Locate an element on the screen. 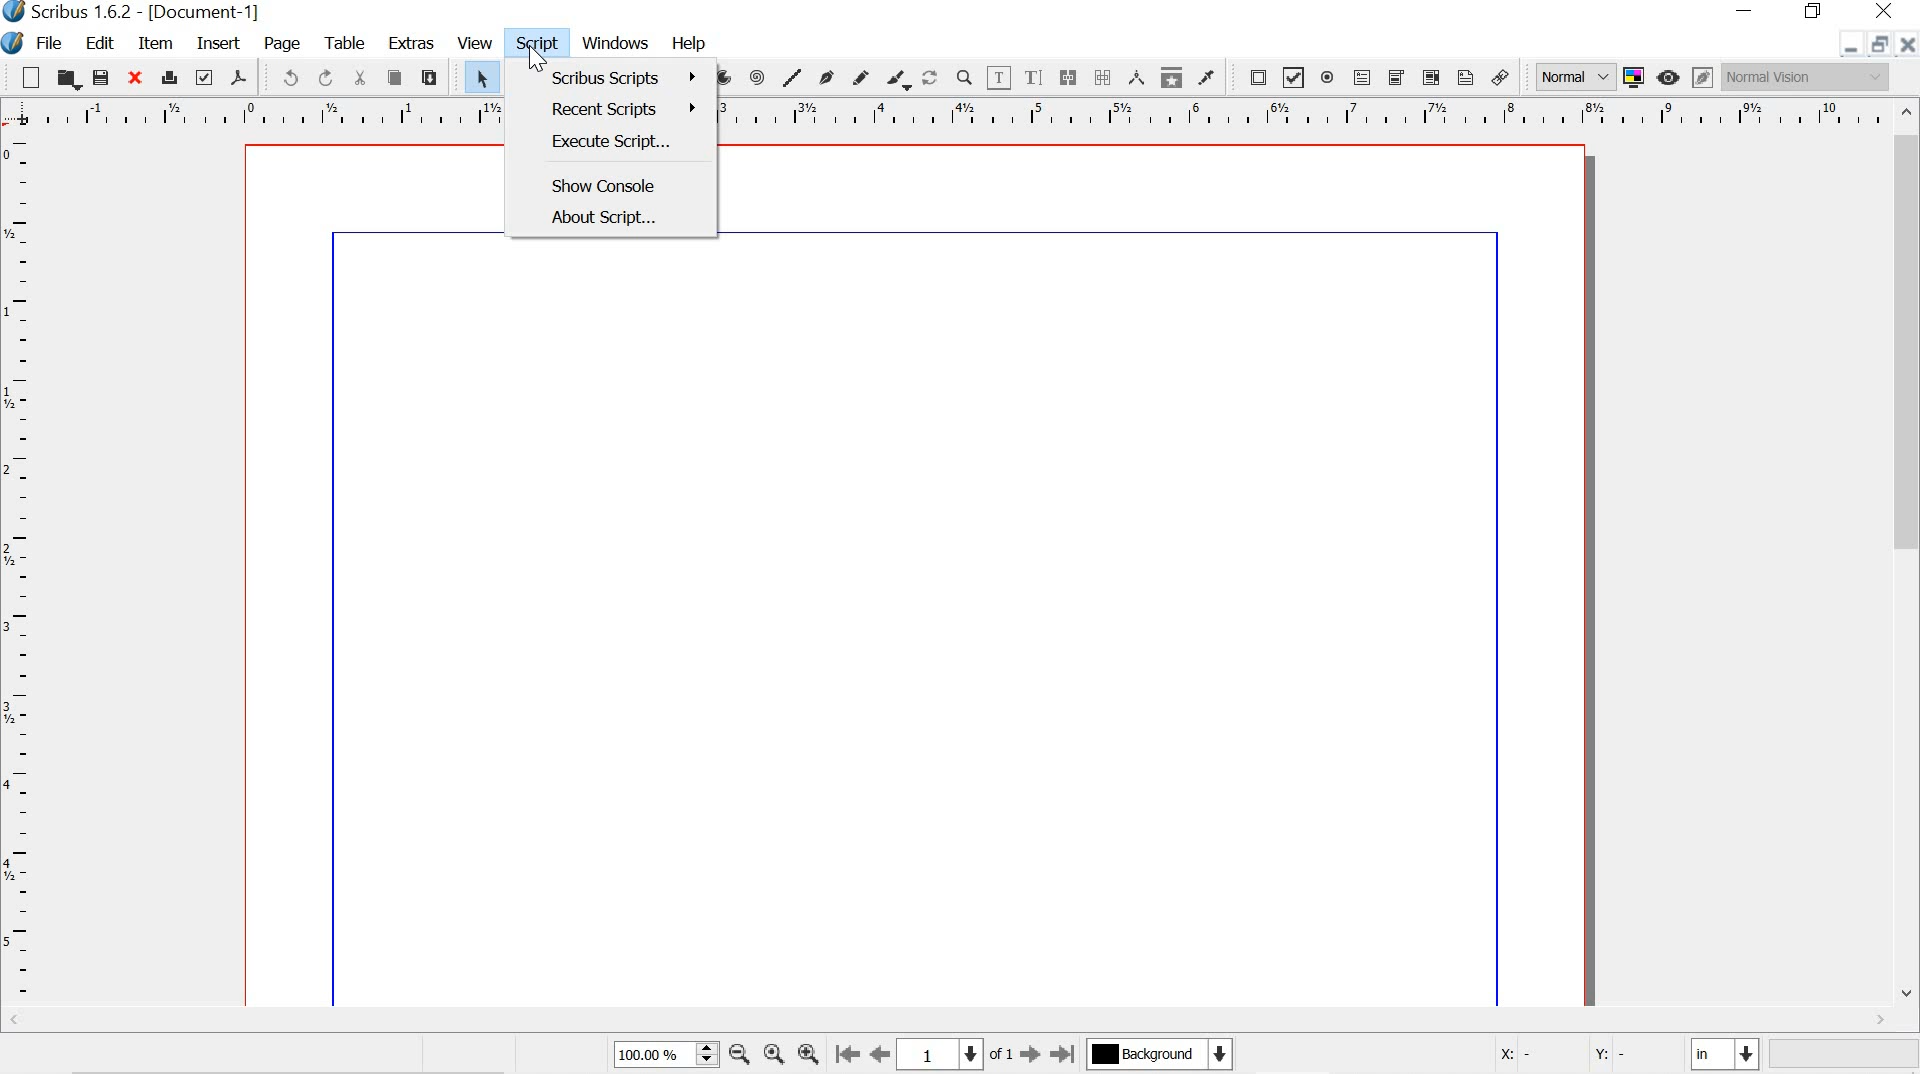 The width and height of the screenshot is (1920, 1074). new is located at coordinates (24, 76).